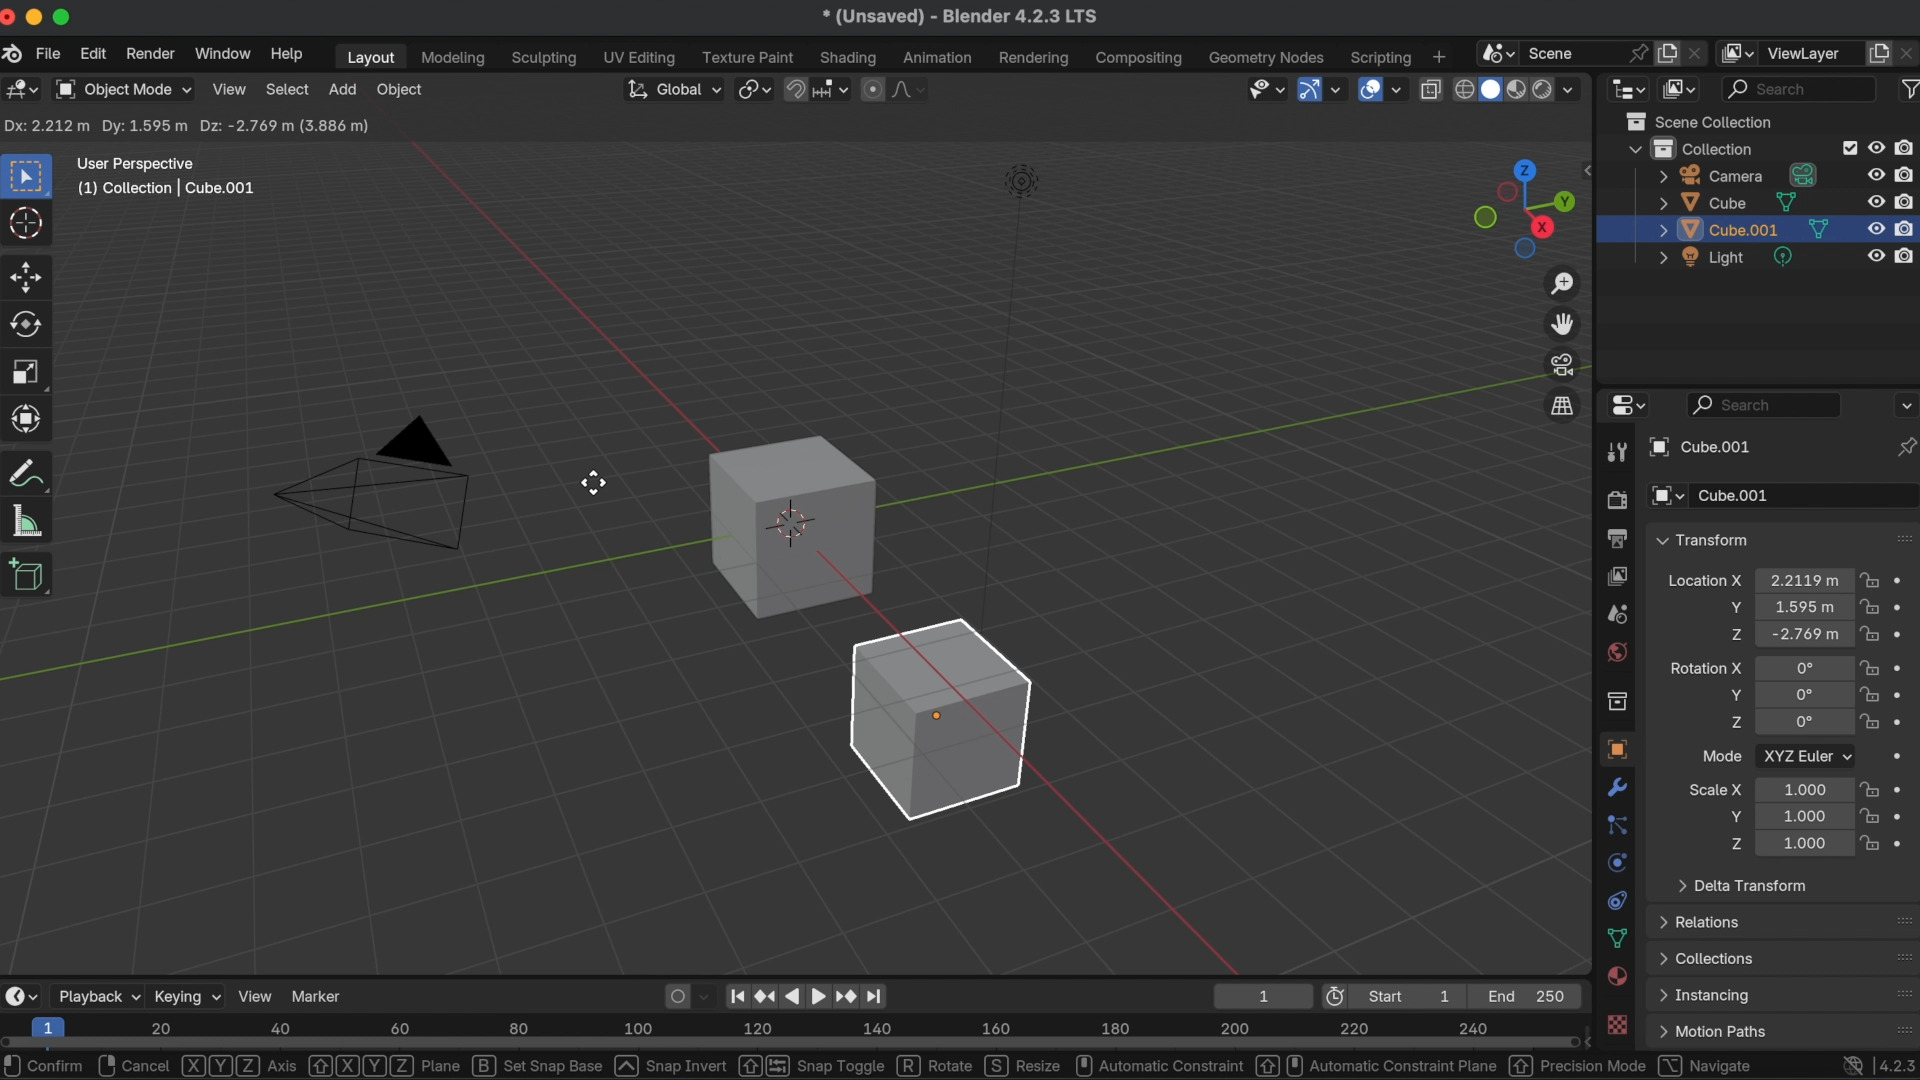 This screenshot has width=1920, height=1080. What do you see at coordinates (1618, 826) in the screenshot?
I see `particles` at bounding box center [1618, 826].